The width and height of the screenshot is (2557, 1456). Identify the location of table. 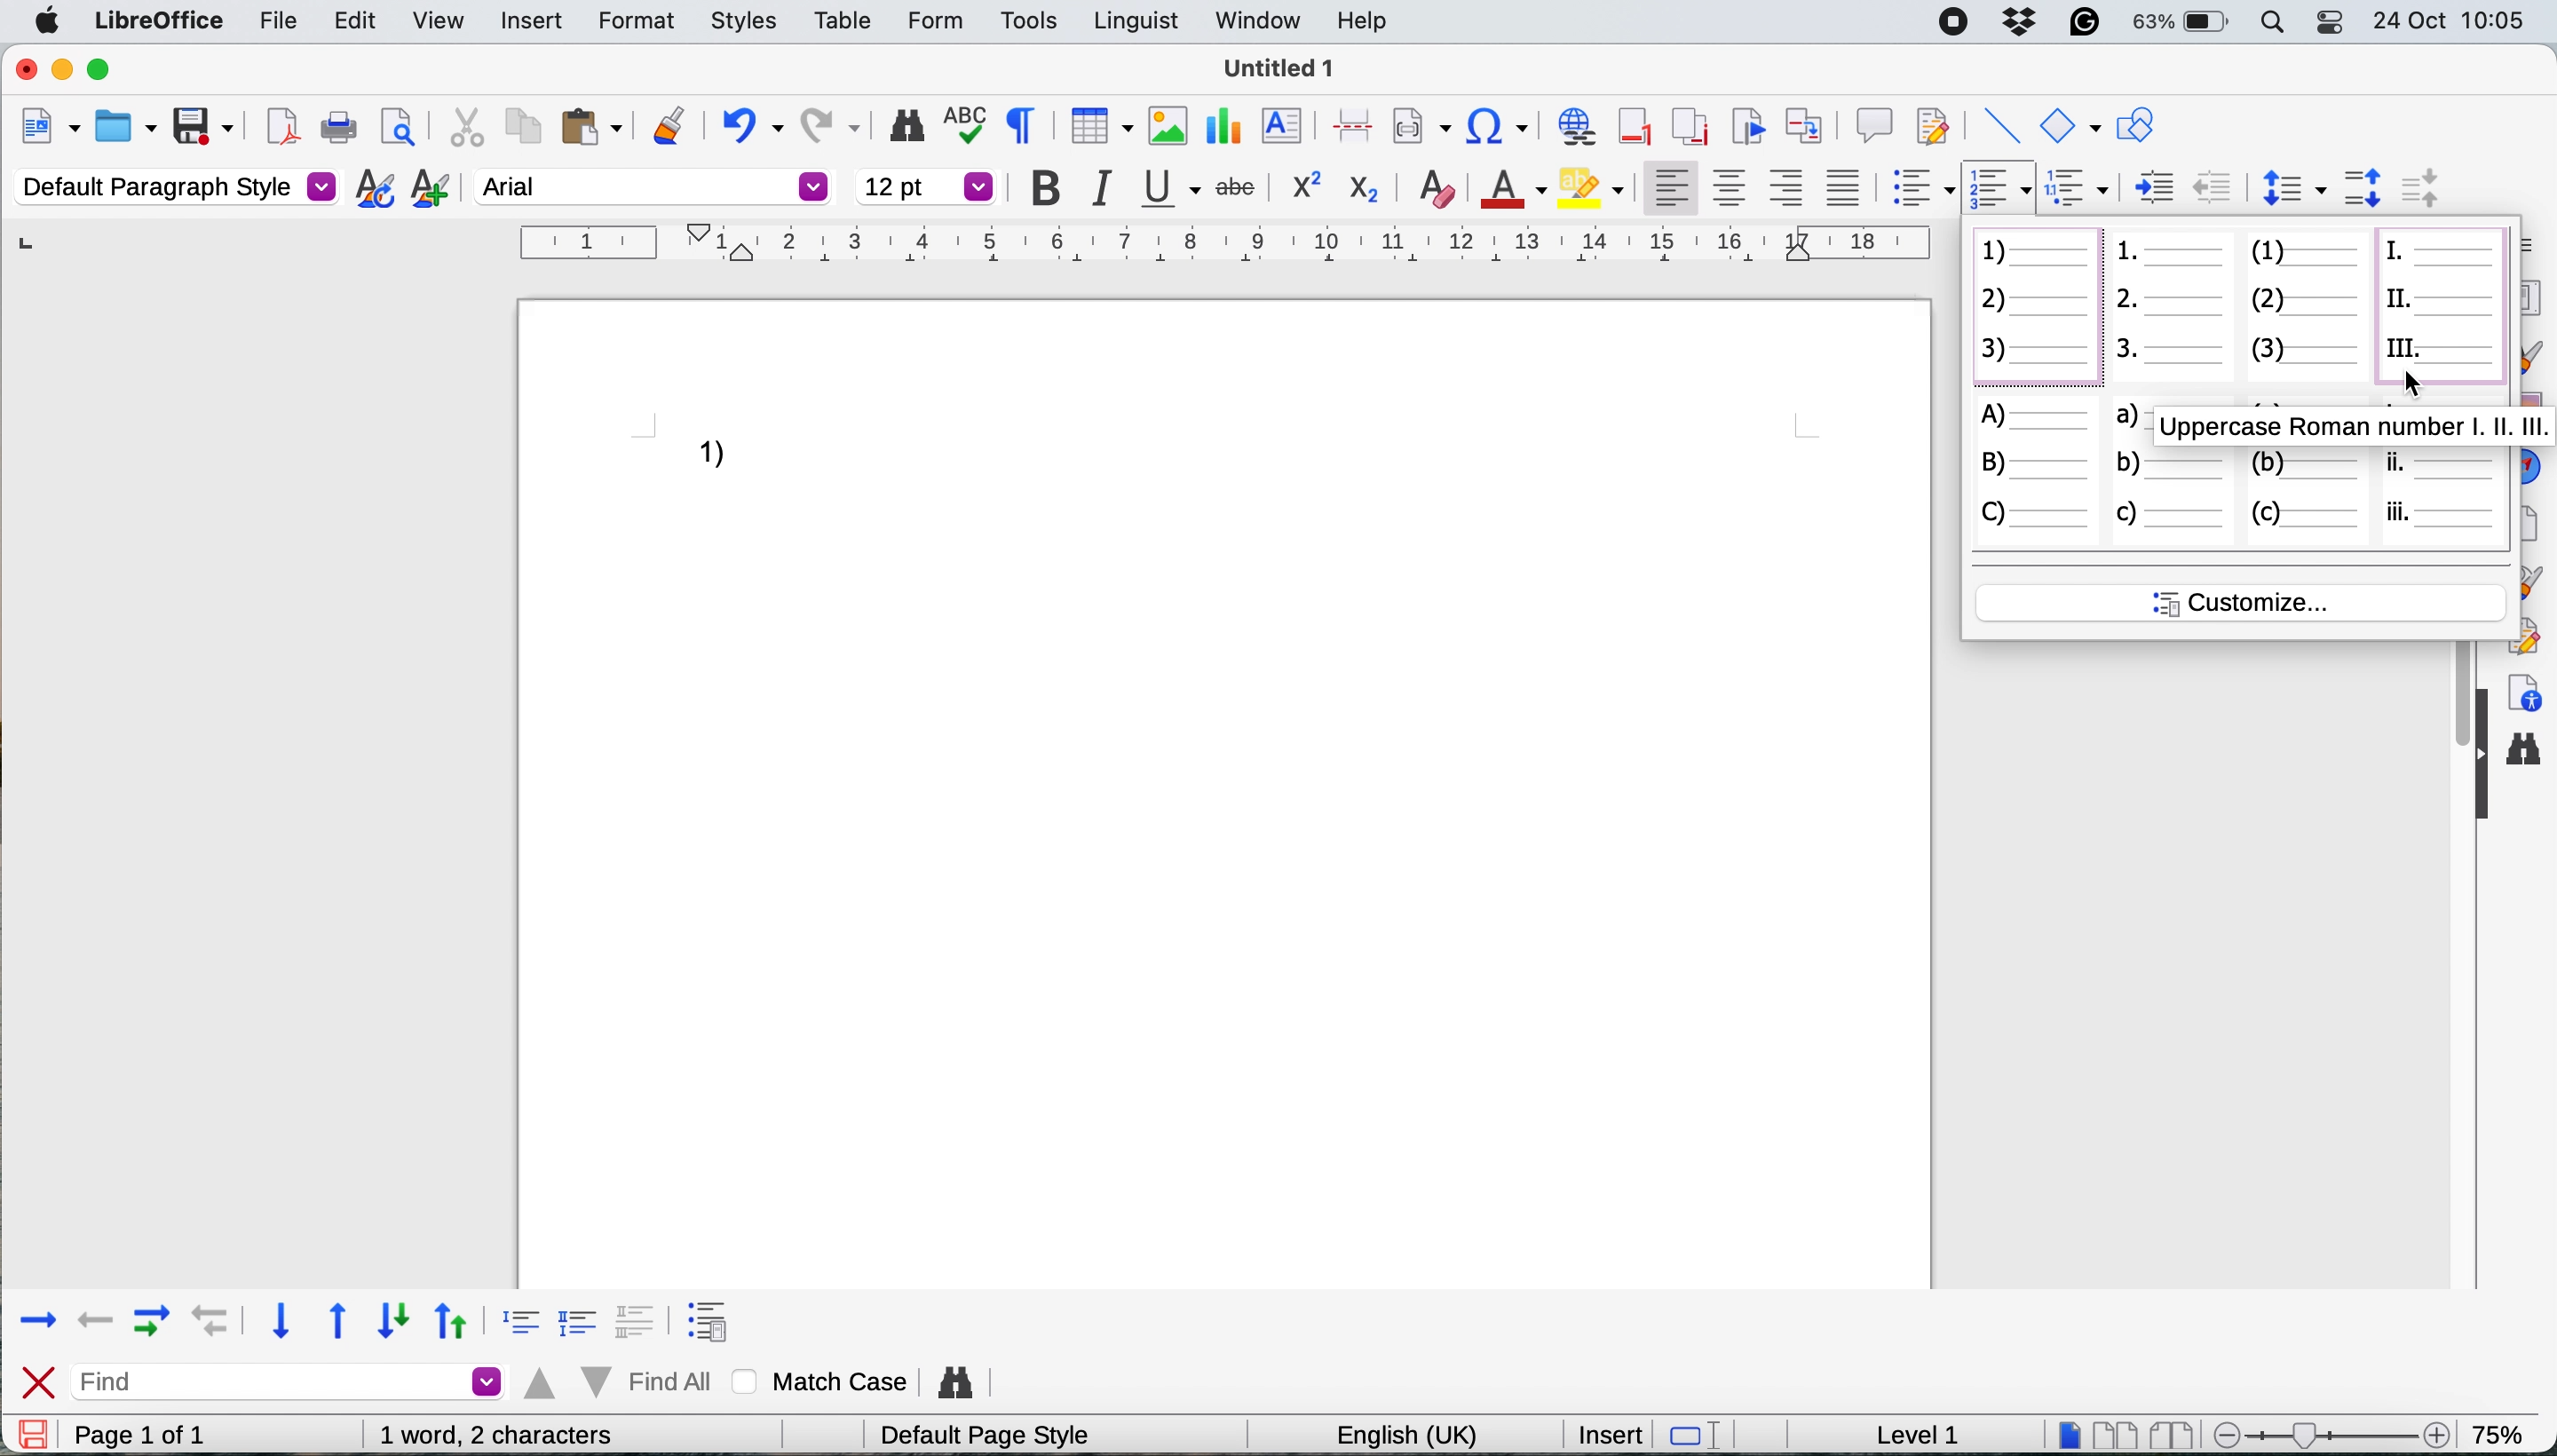
(848, 19).